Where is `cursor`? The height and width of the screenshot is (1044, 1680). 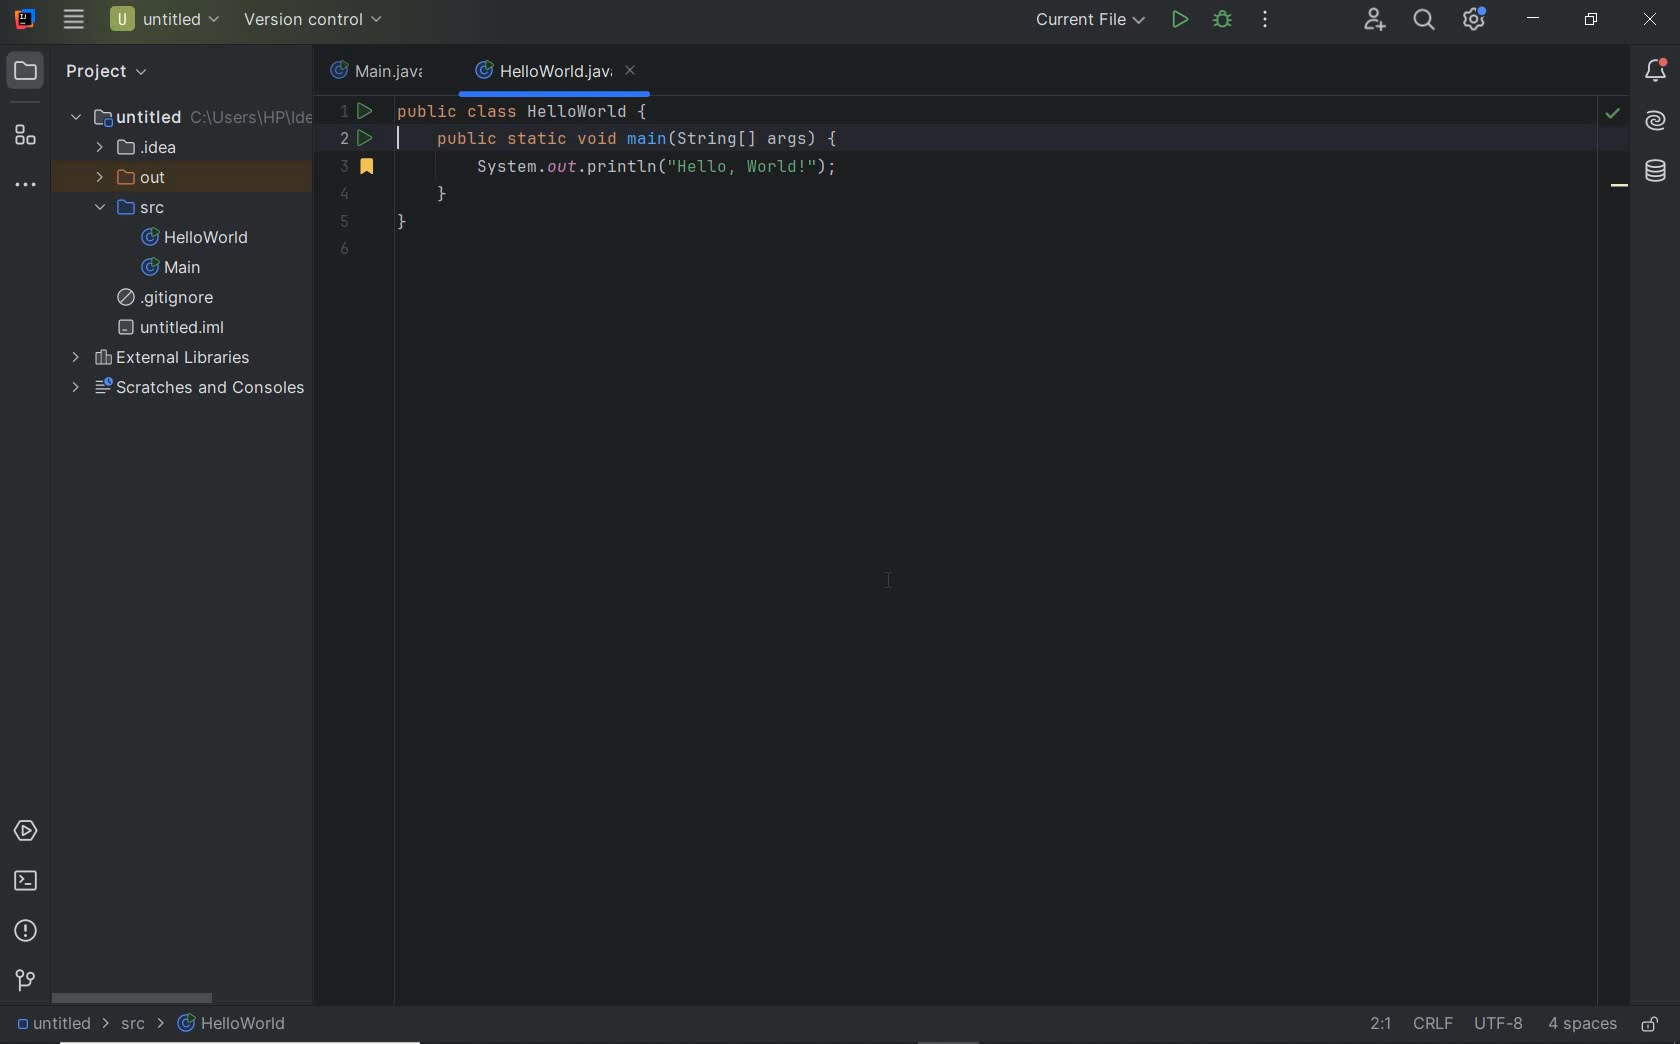 cursor is located at coordinates (891, 582).